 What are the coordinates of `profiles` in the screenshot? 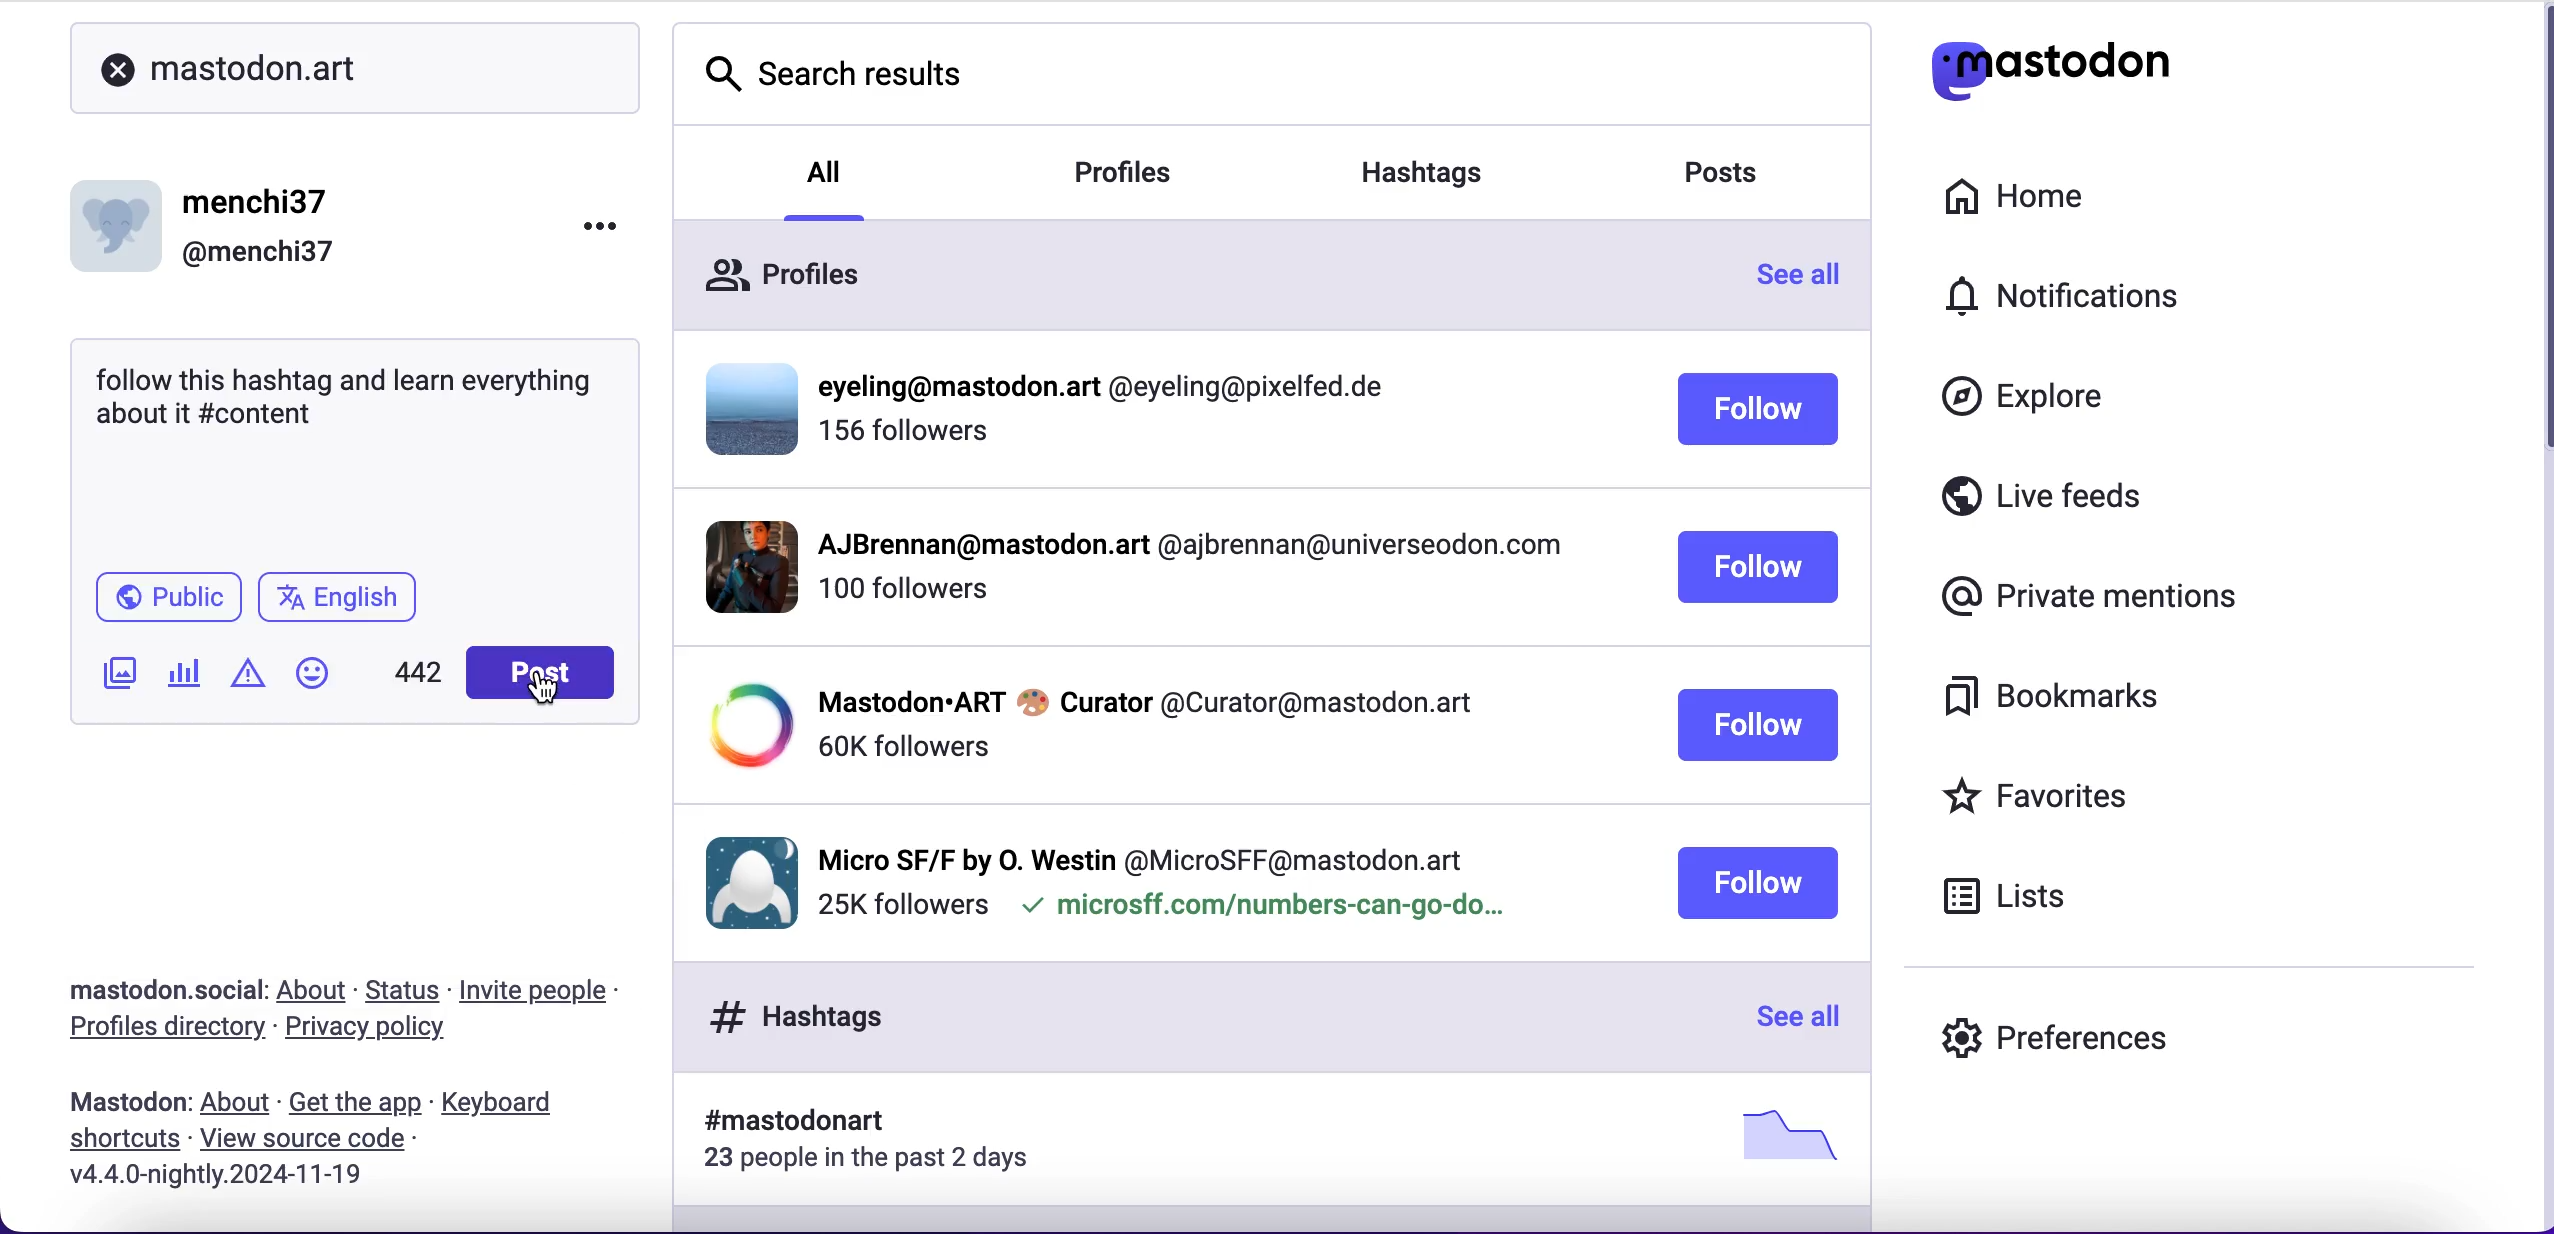 It's located at (781, 263).